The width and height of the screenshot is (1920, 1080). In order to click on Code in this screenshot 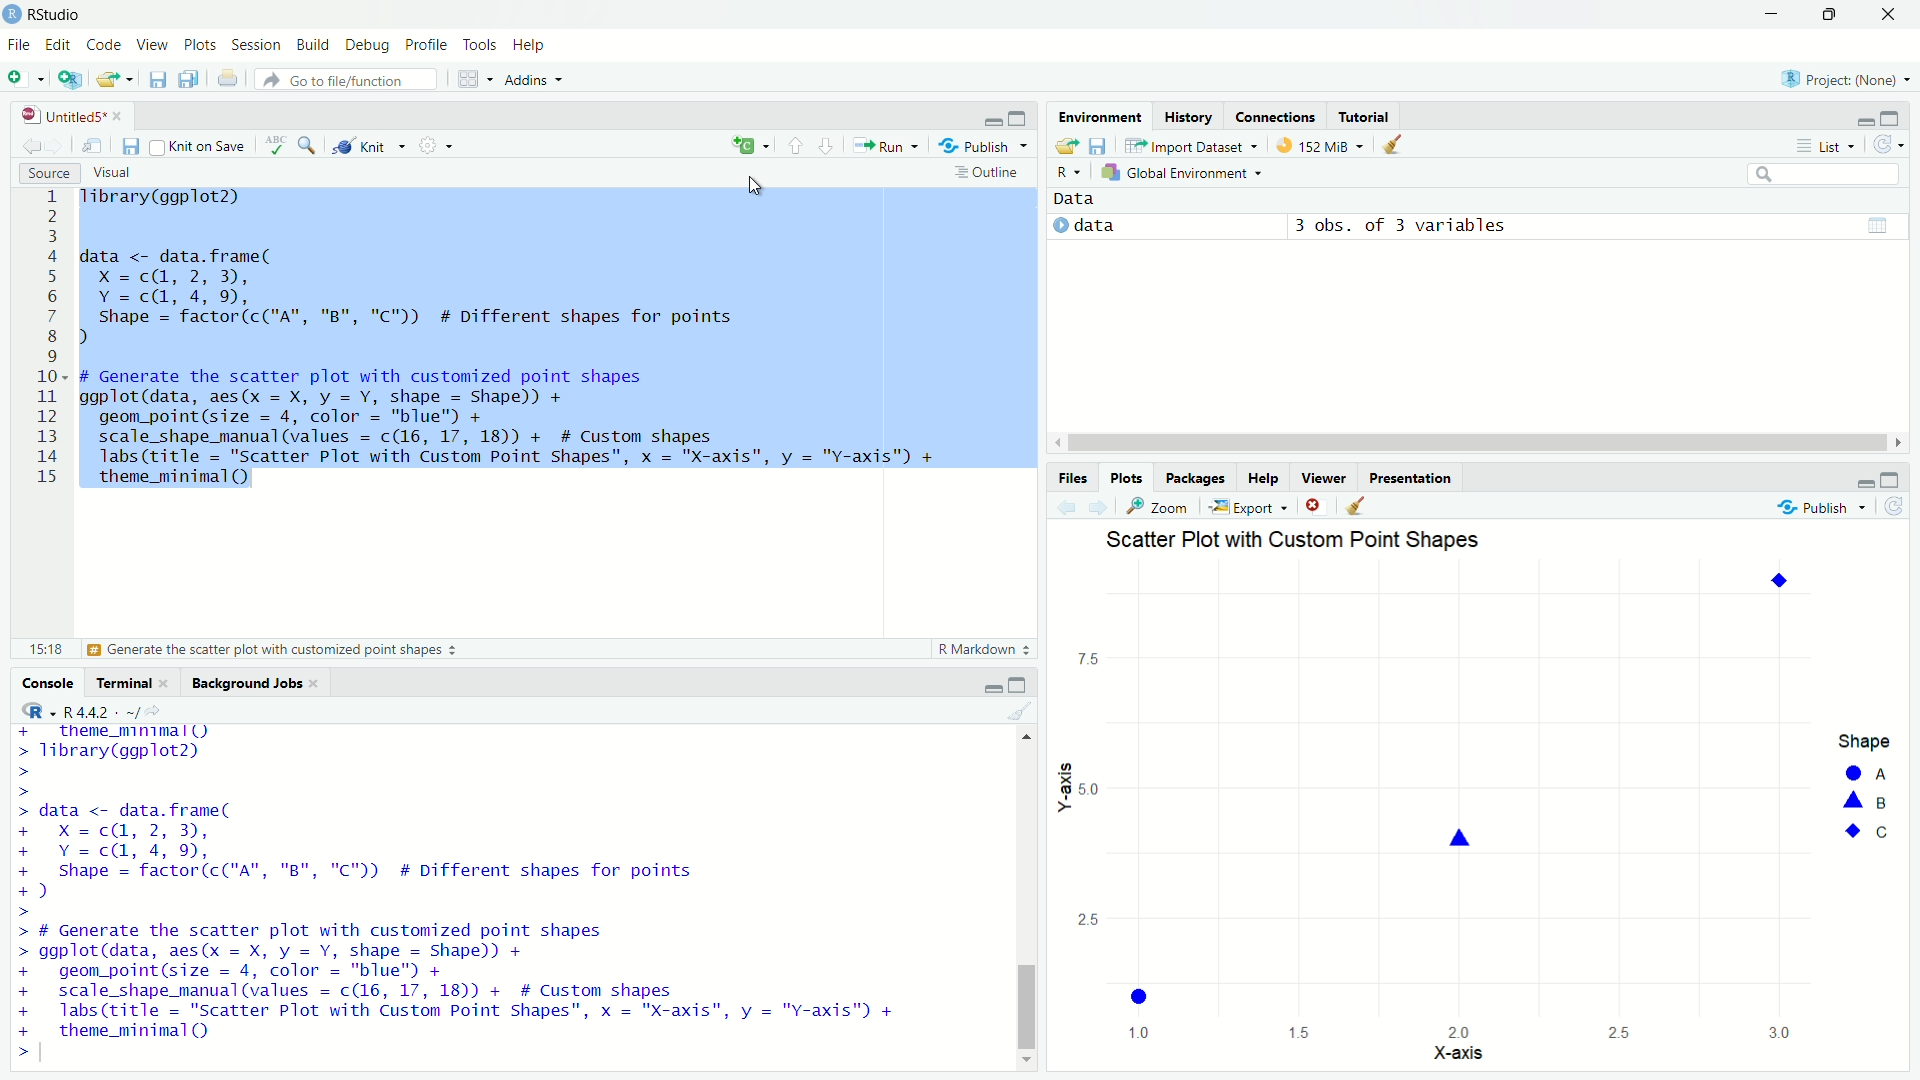, I will do `click(102, 43)`.